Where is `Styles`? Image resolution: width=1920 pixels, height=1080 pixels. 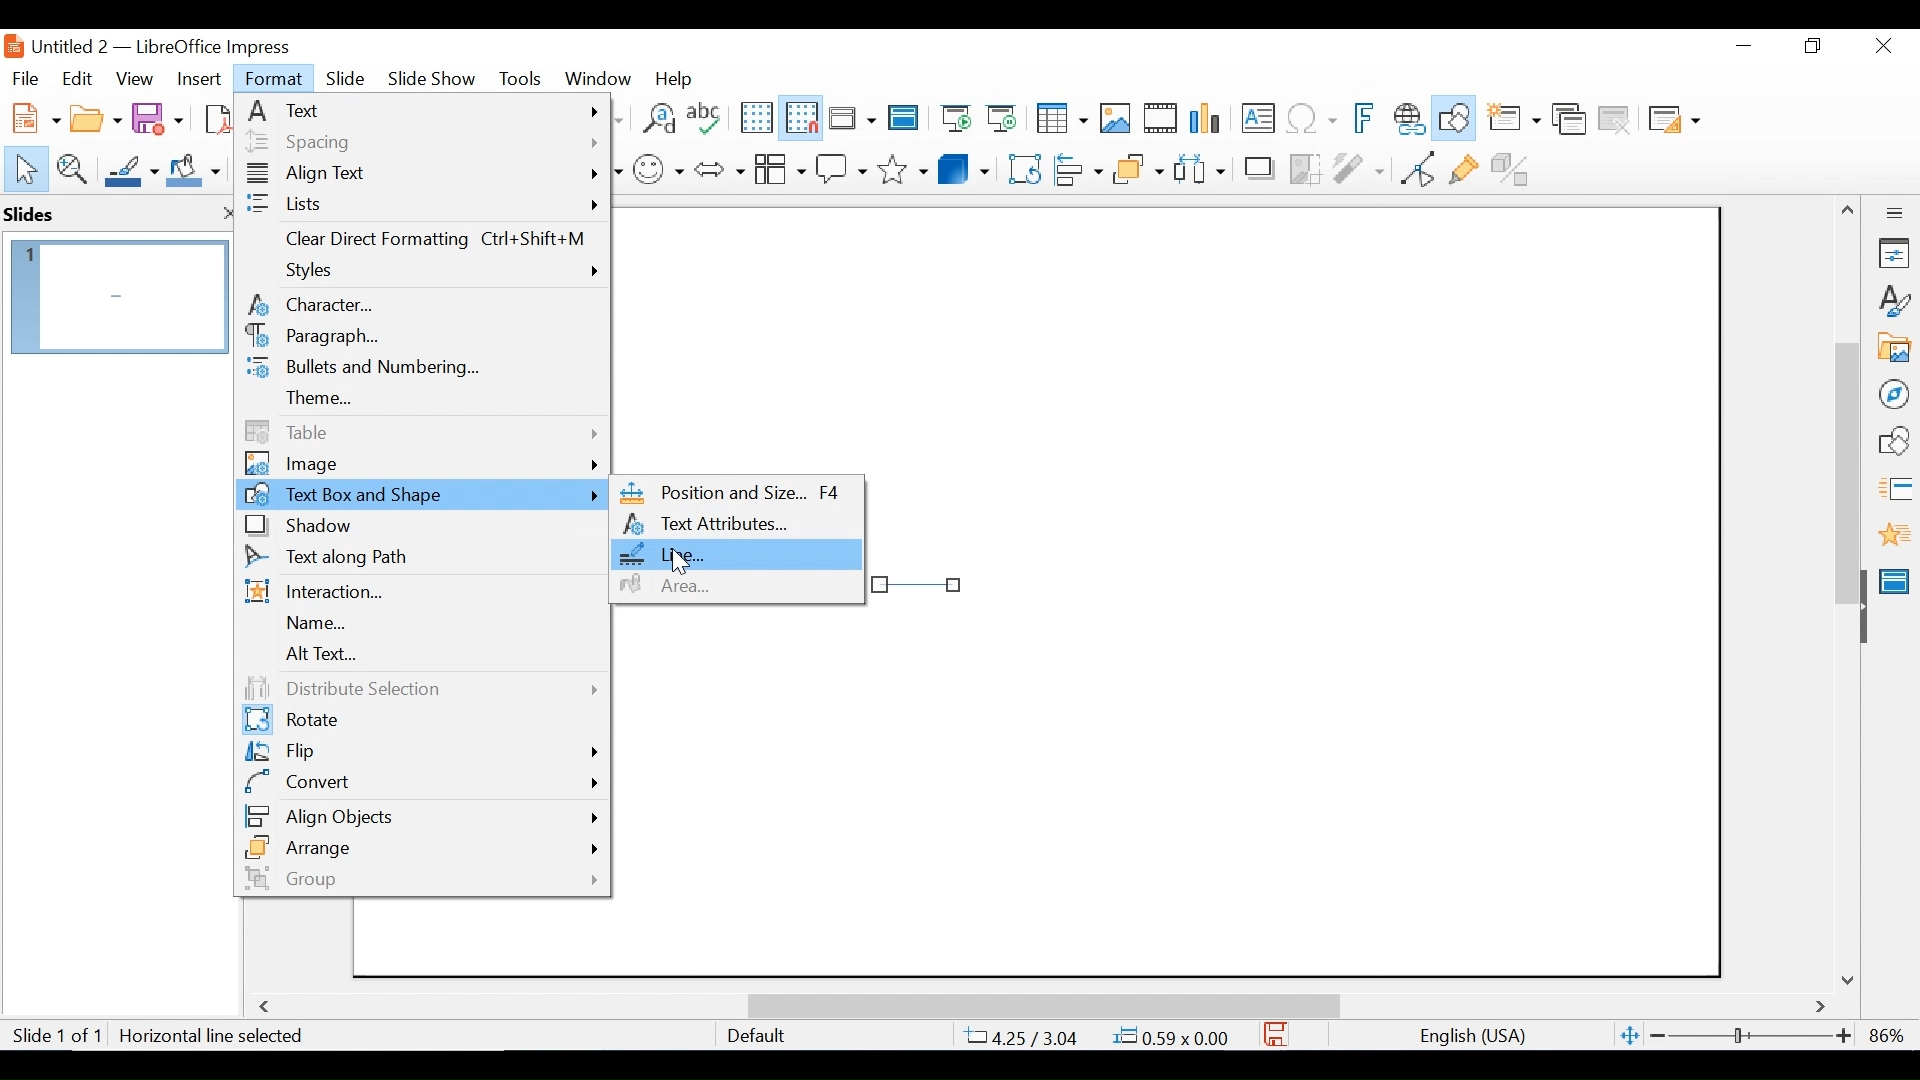 Styles is located at coordinates (1895, 302).